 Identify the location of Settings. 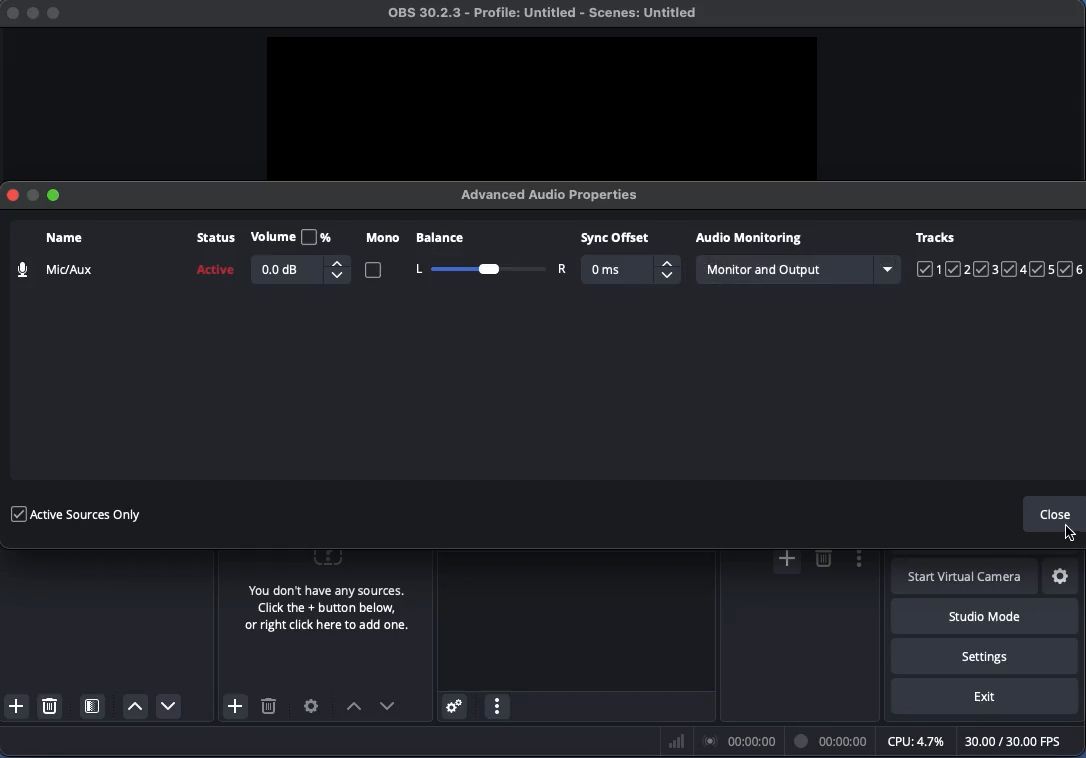
(312, 706).